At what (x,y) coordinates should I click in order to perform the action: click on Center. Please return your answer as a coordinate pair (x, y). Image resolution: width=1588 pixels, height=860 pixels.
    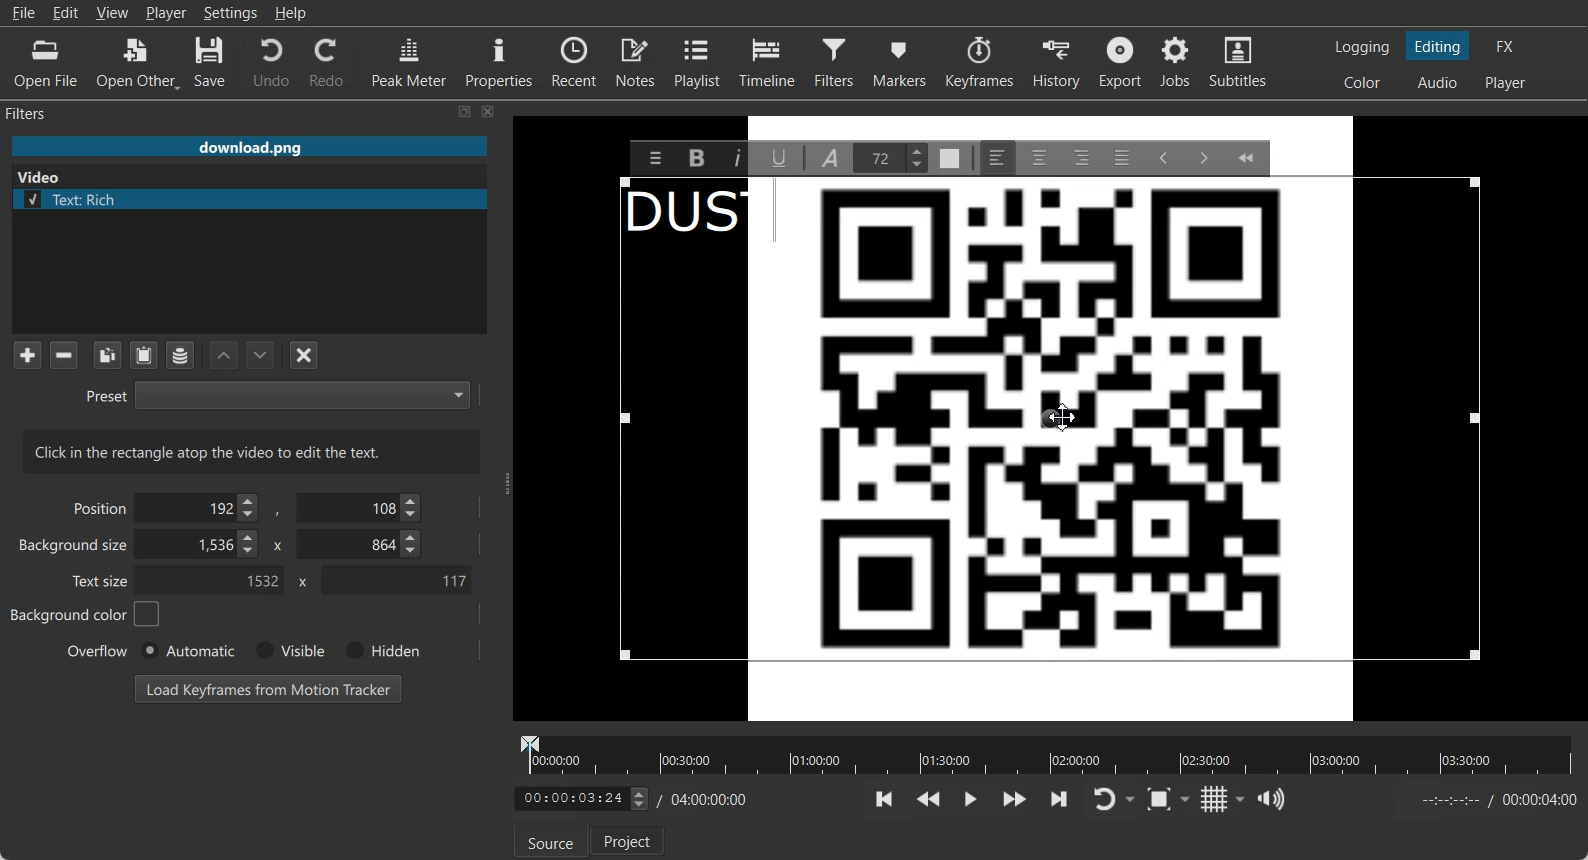
    Looking at the image, I should click on (1039, 157).